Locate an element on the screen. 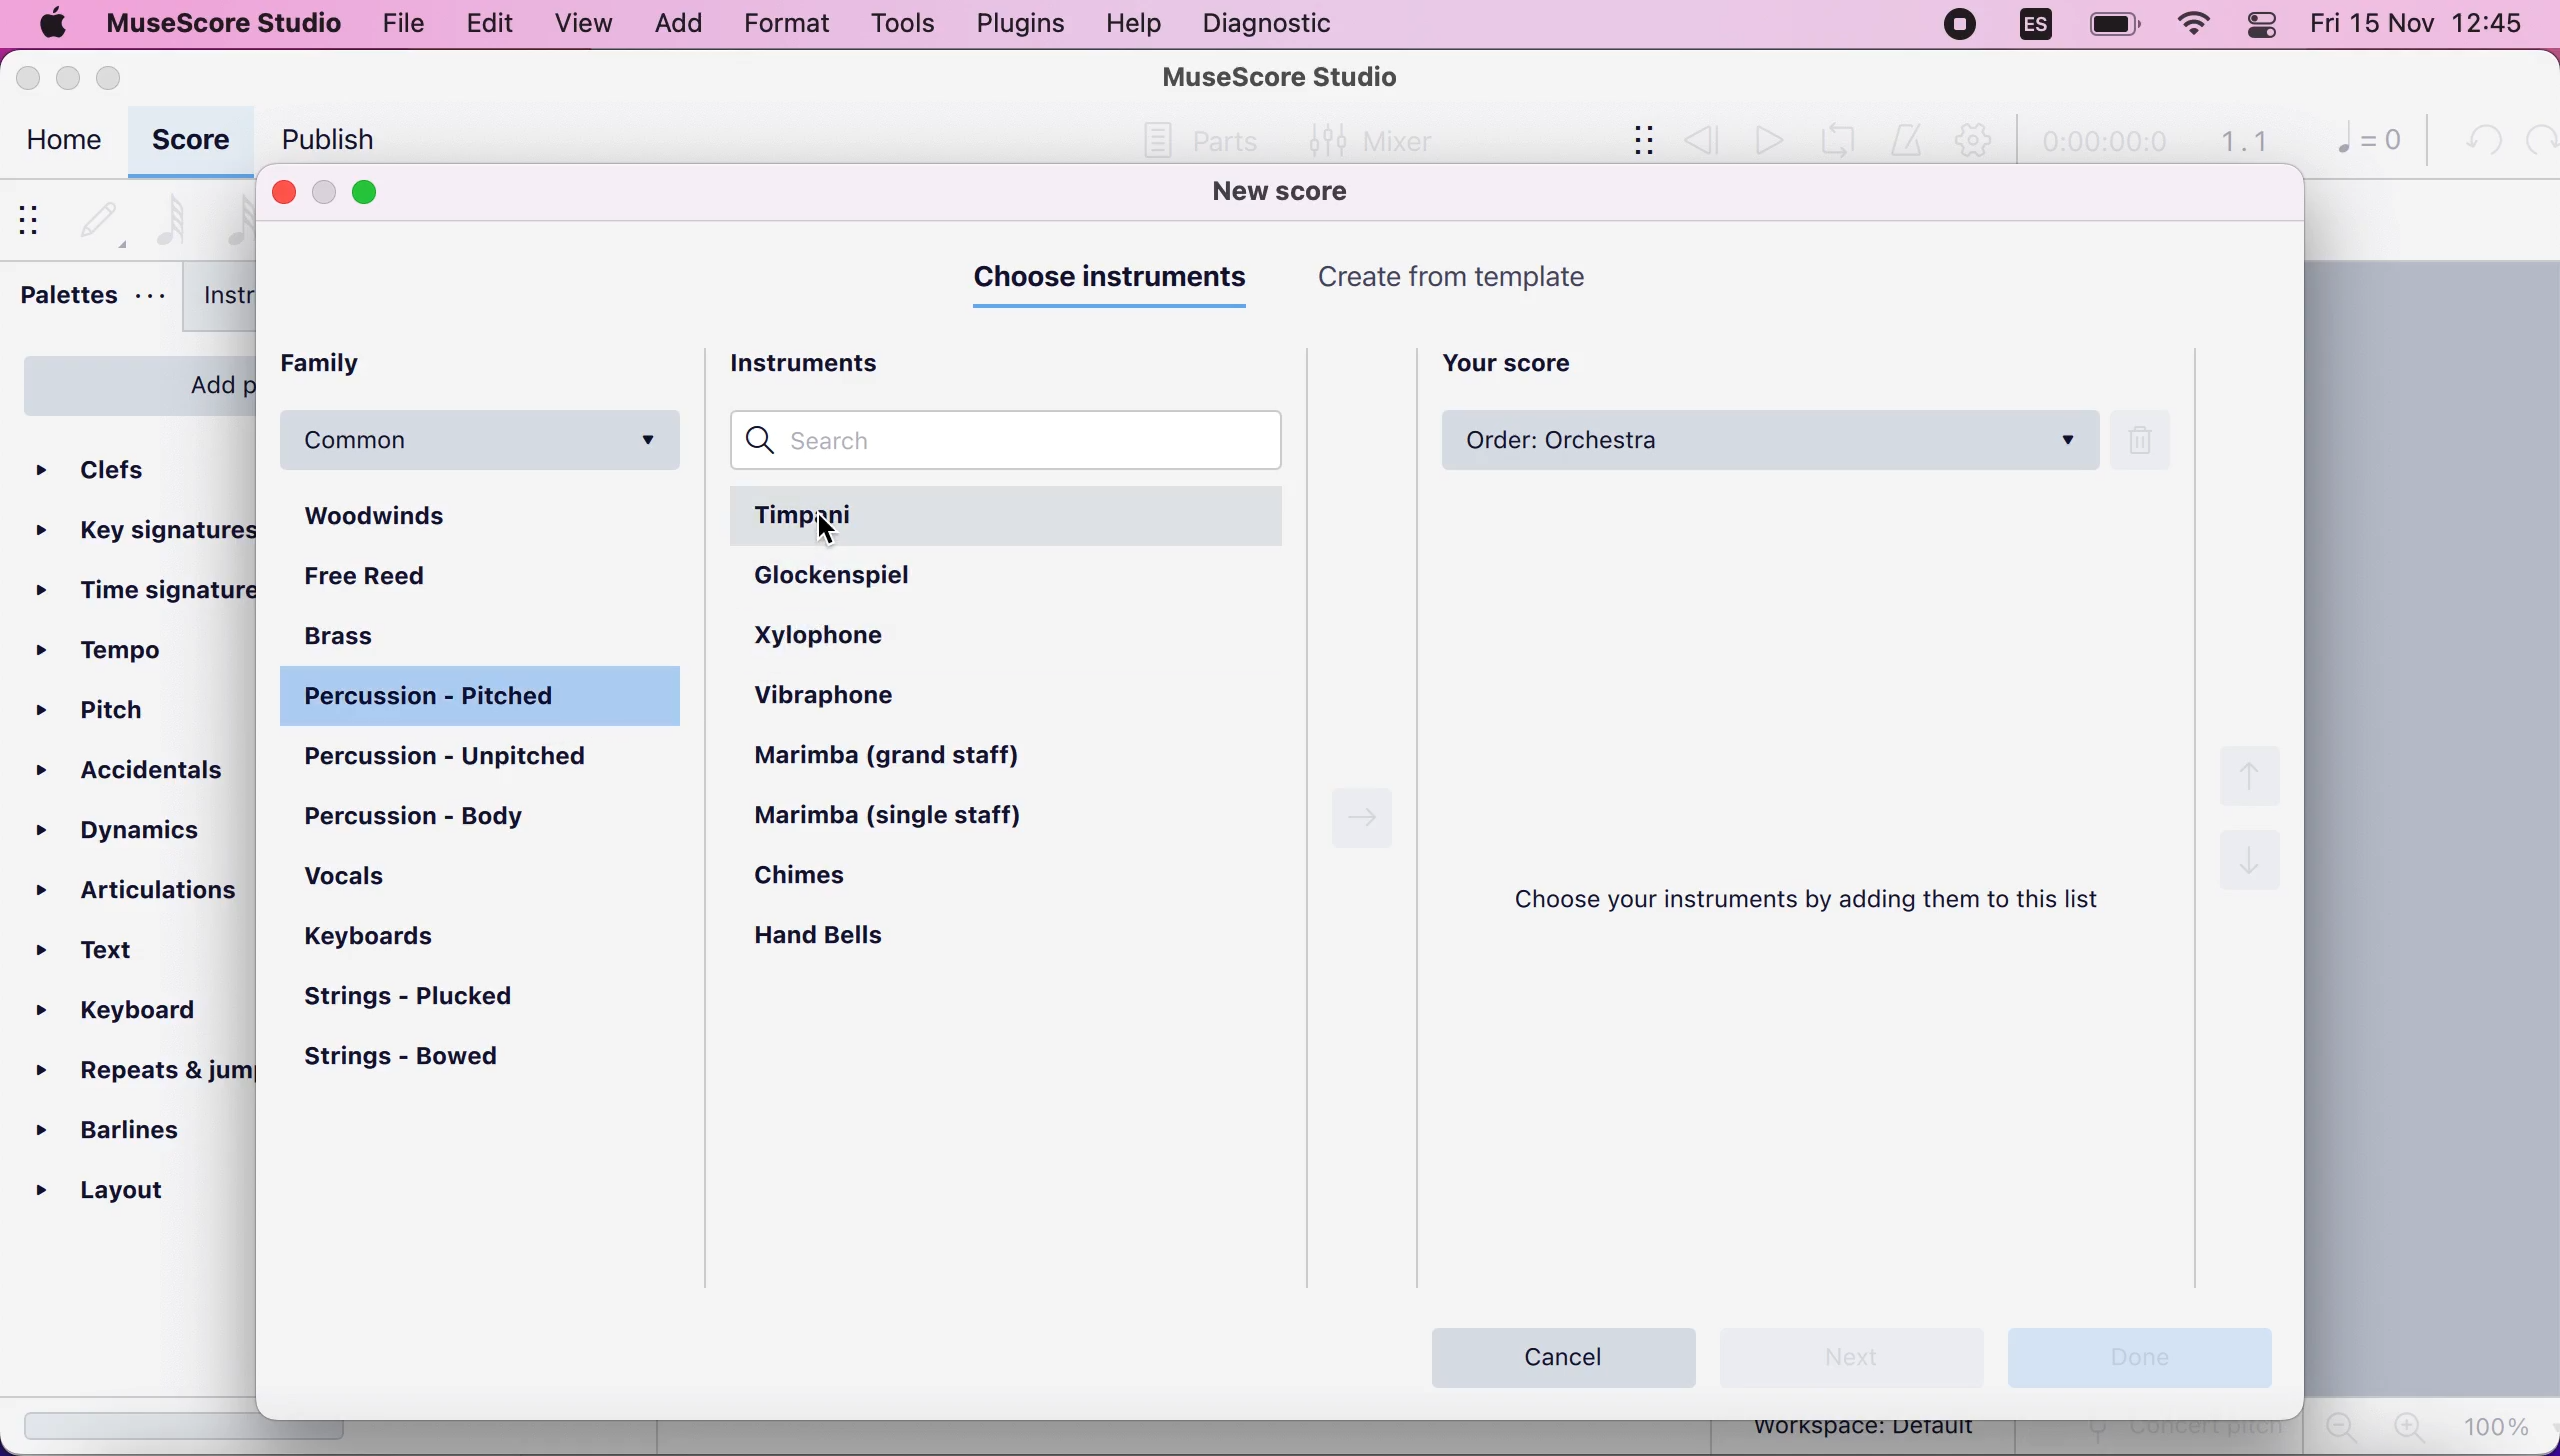  chimes is located at coordinates (830, 882).